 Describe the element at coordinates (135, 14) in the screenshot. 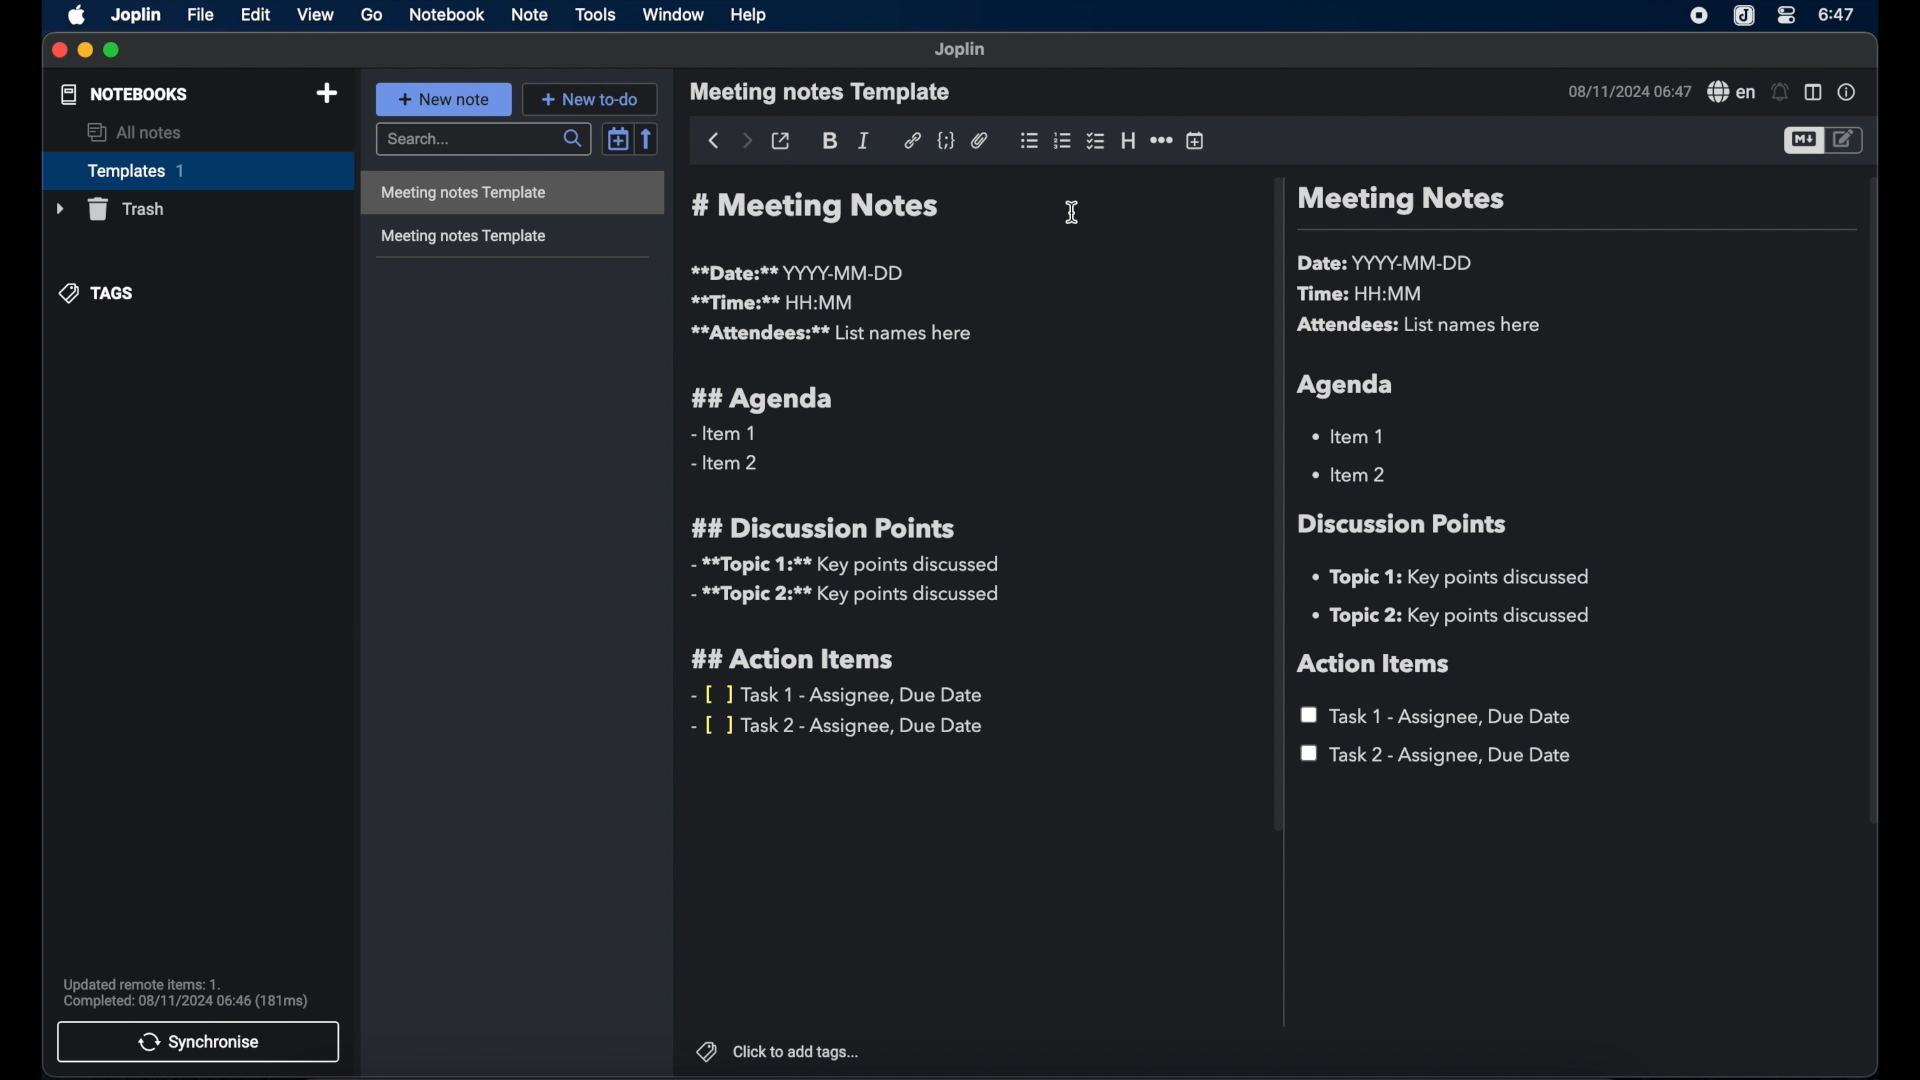

I see `Joplin` at that location.